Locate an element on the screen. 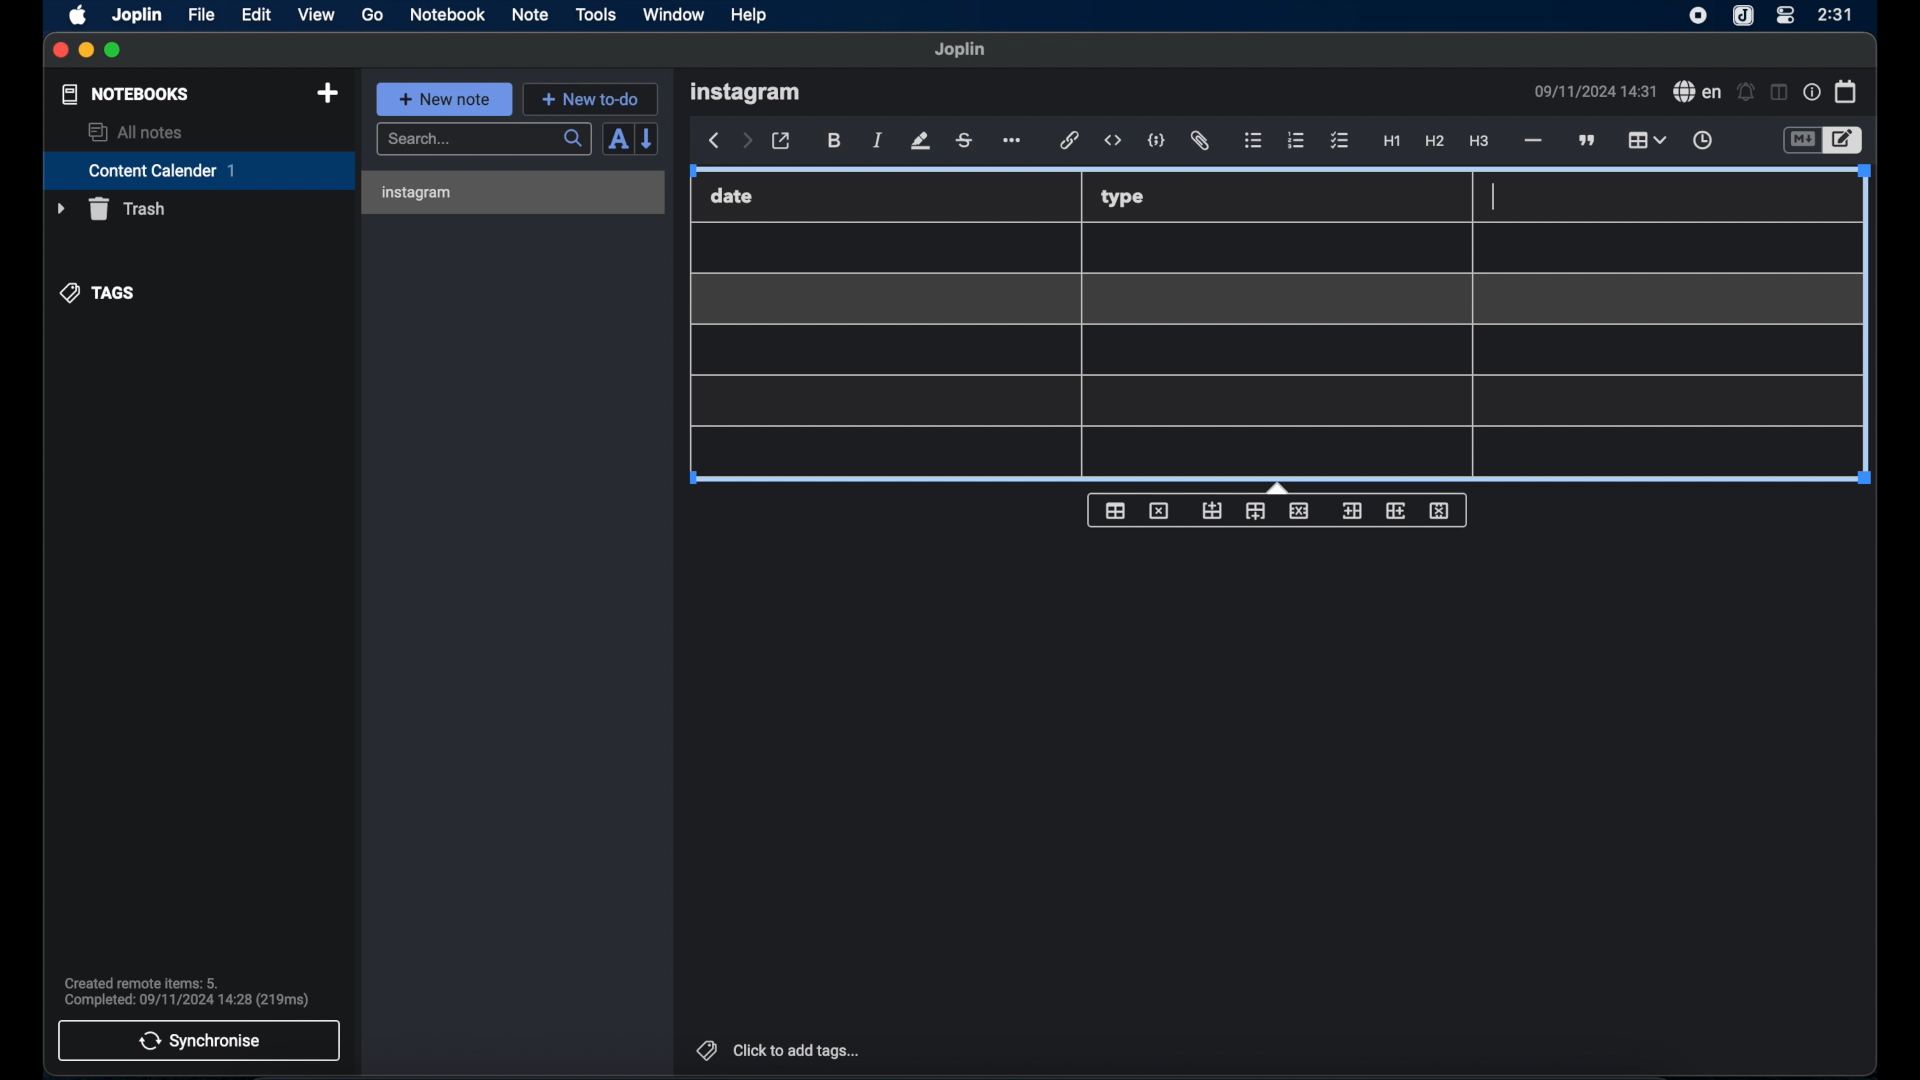  synchronise is located at coordinates (199, 1041).